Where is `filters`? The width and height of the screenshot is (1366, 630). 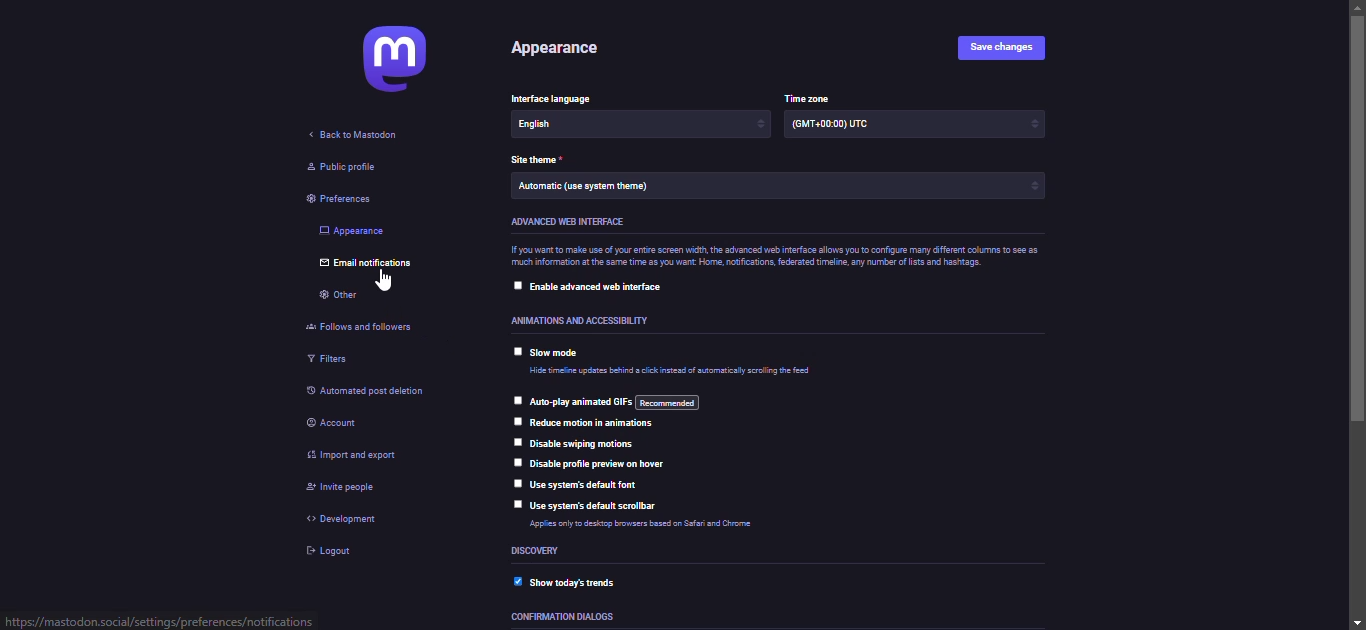 filters is located at coordinates (326, 361).